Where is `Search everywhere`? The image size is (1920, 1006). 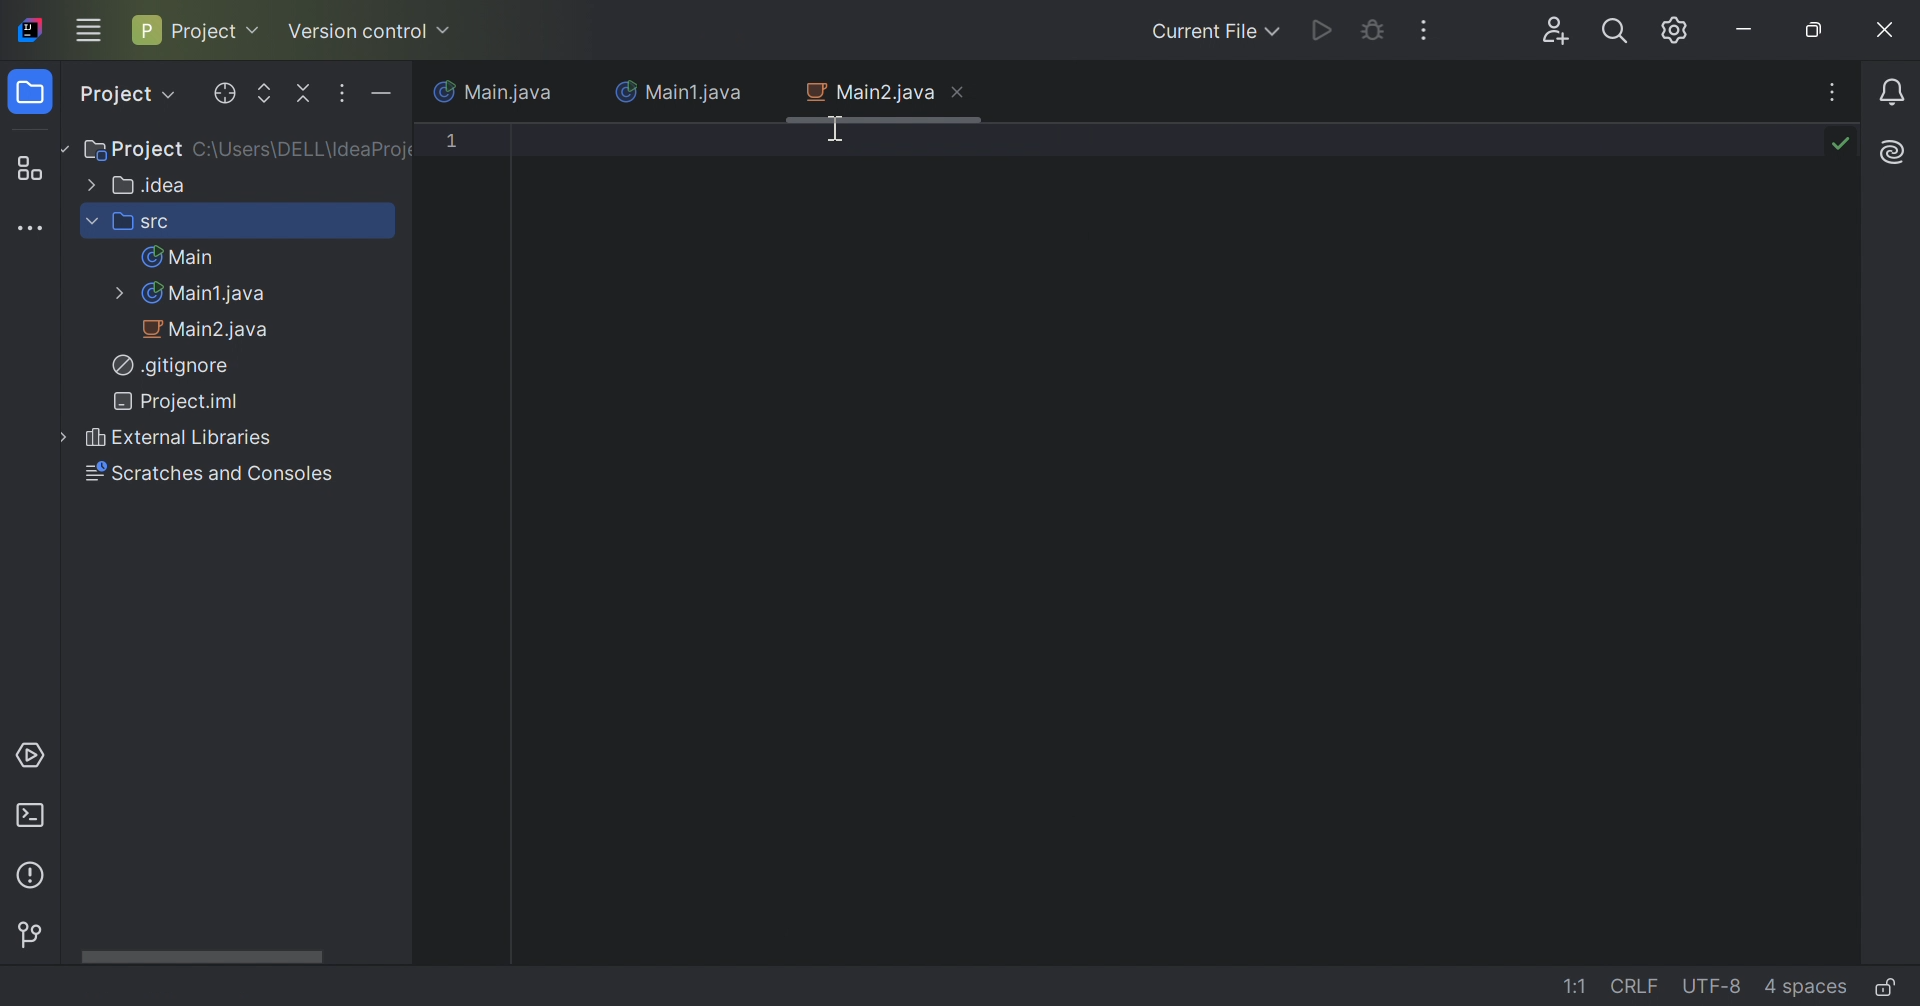
Search everywhere is located at coordinates (1613, 34).